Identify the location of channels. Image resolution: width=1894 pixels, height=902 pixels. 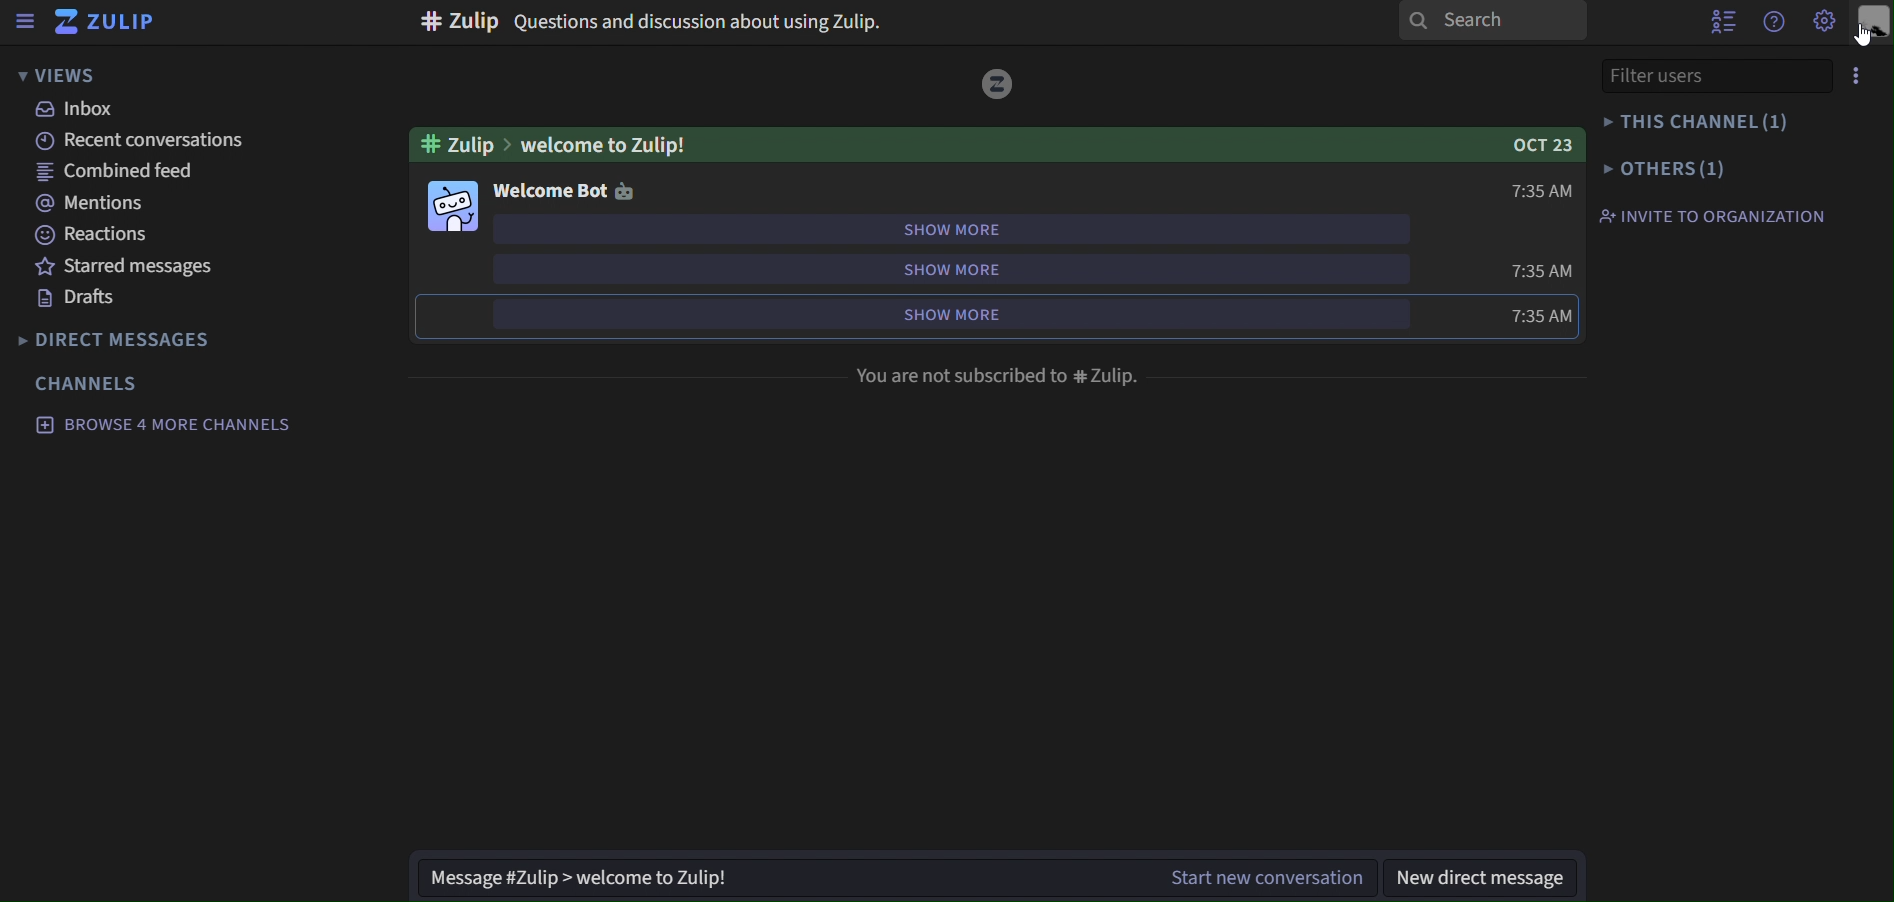
(90, 383).